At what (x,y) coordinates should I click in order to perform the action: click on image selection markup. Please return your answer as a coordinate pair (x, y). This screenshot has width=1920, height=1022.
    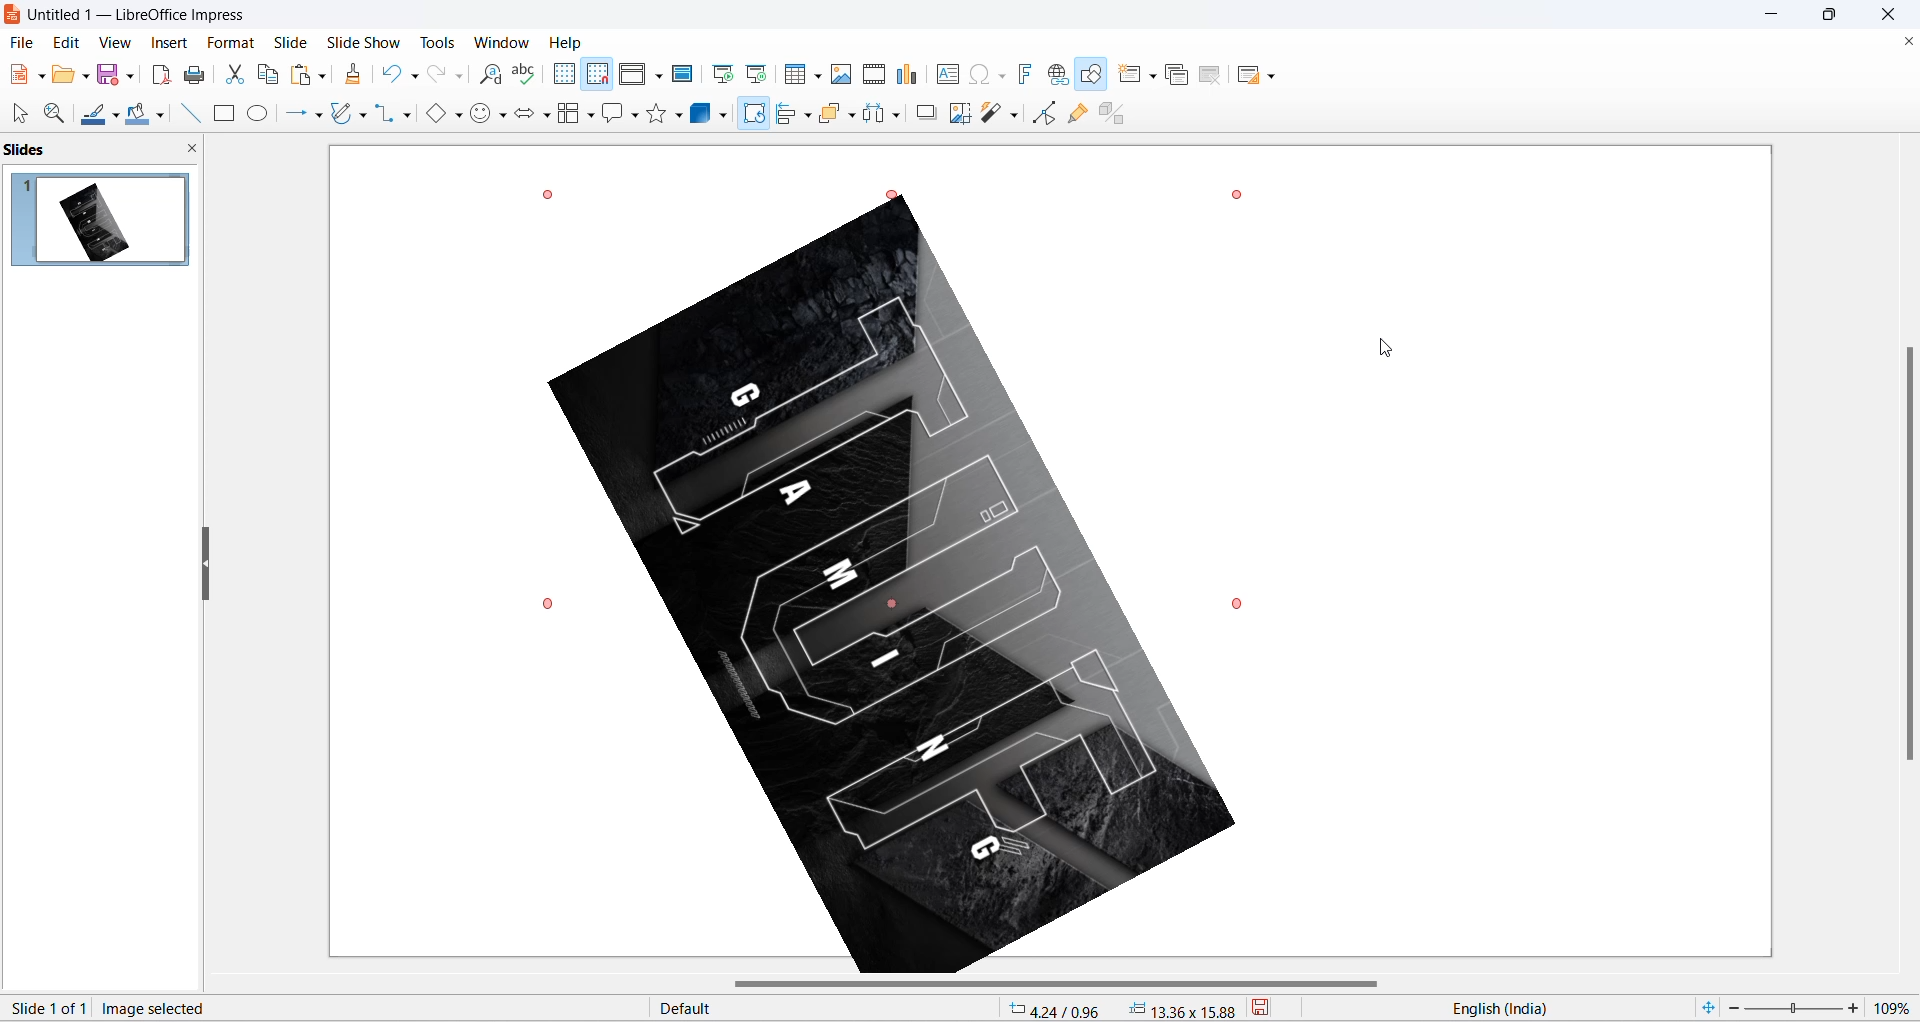
    Looking at the image, I should click on (1237, 601).